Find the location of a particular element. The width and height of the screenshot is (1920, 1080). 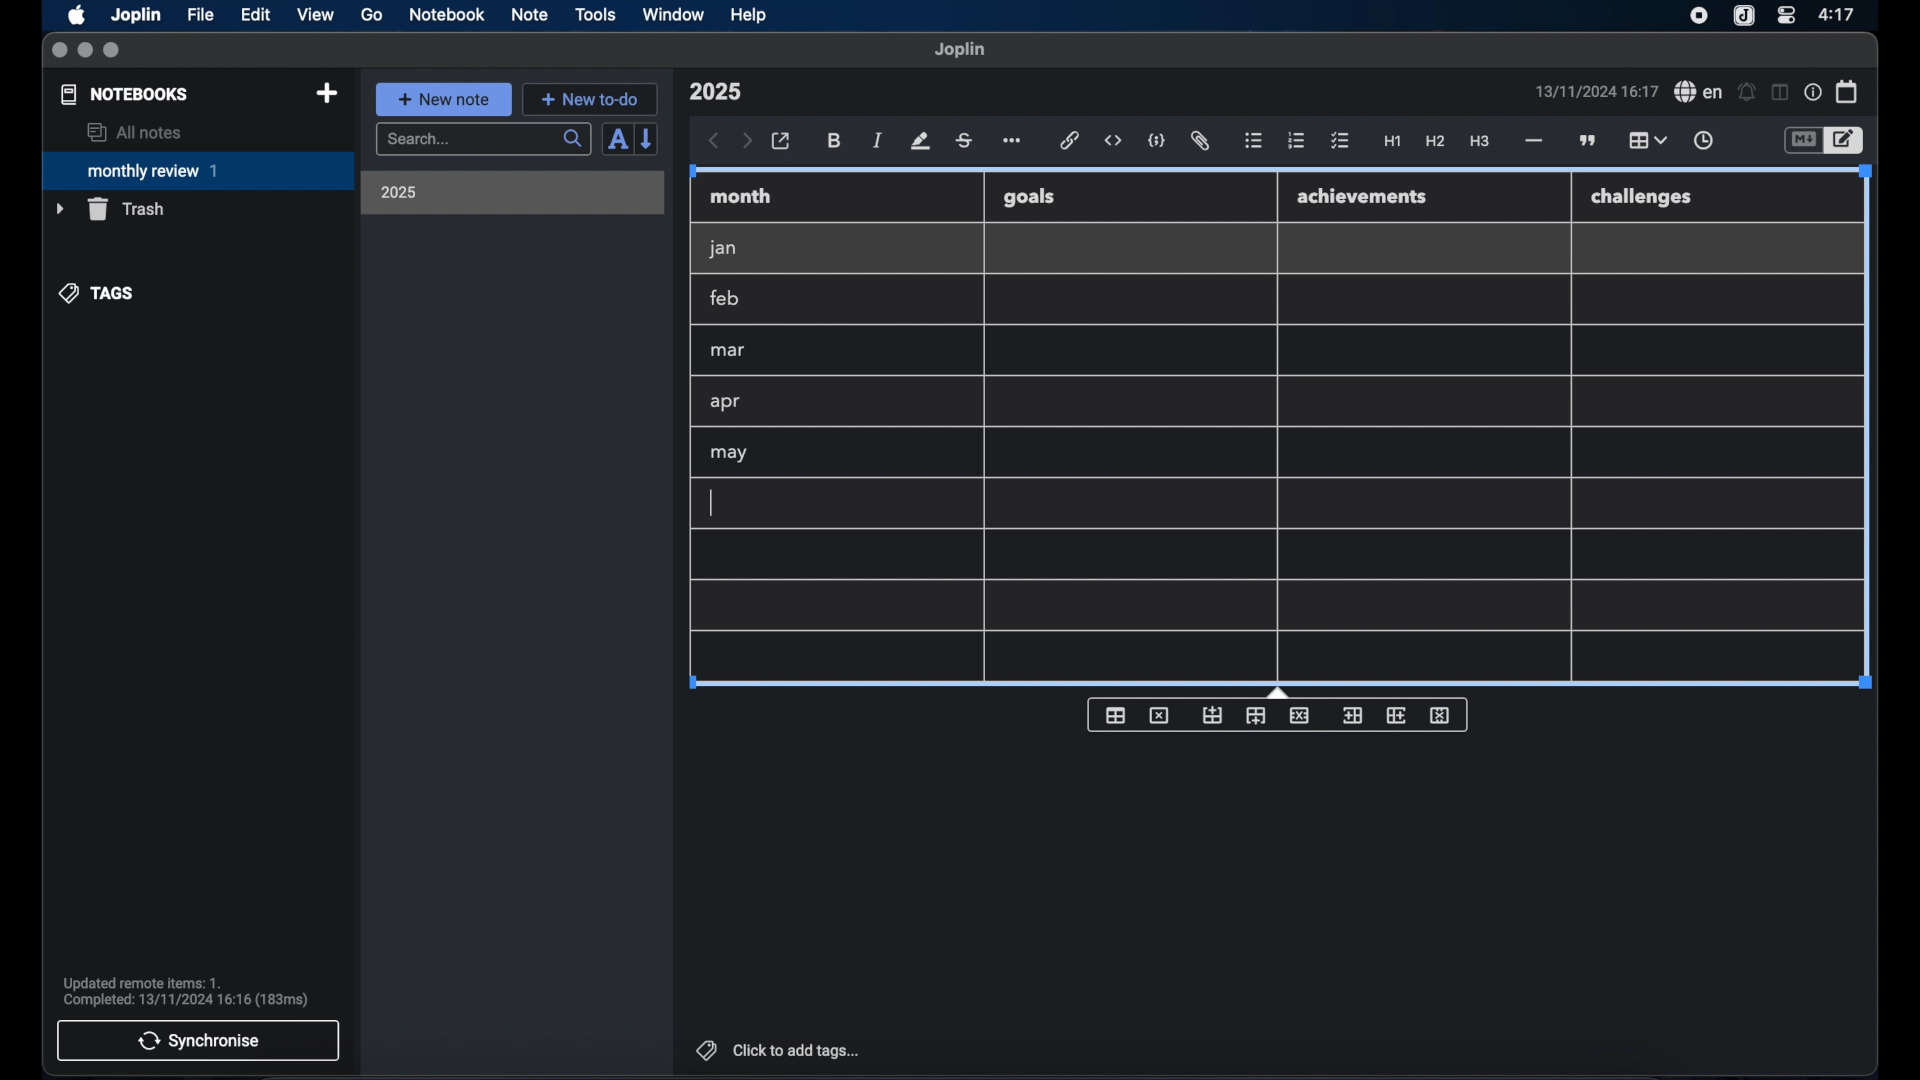

insert table is located at coordinates (1115, 715).